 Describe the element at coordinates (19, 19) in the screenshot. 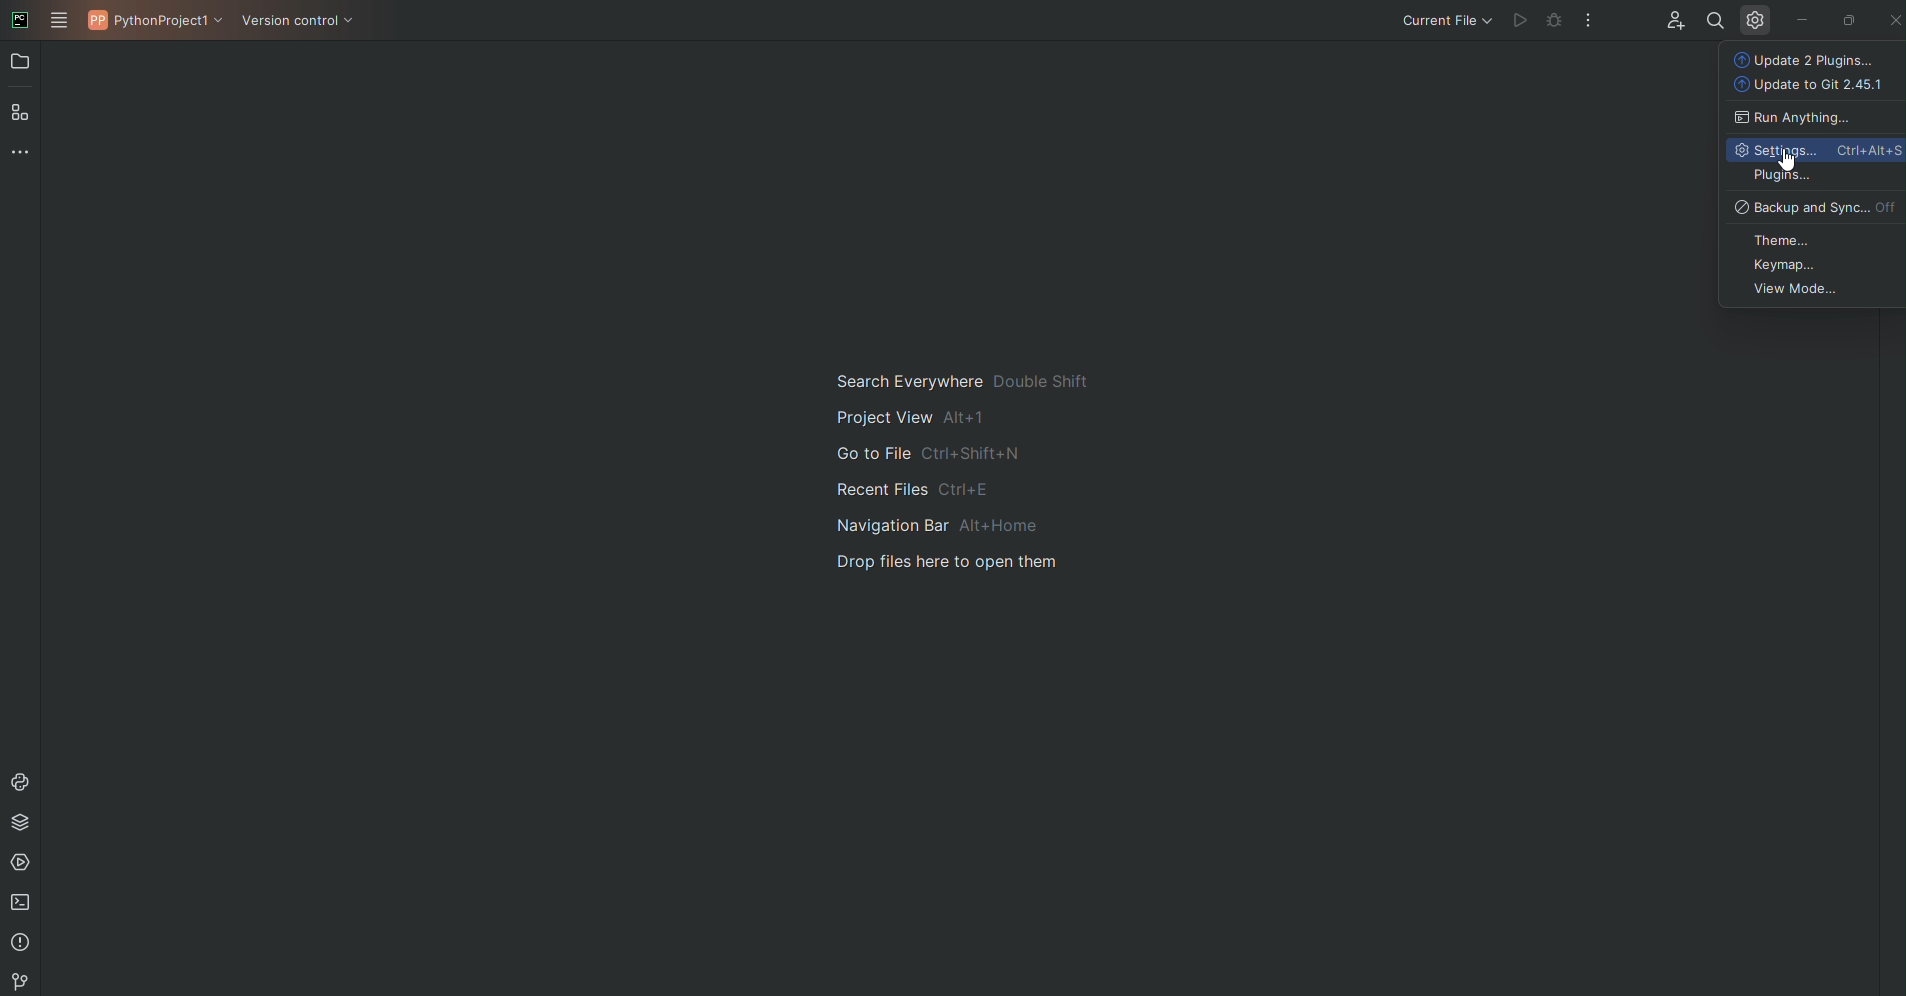

I see `PyCharm` at that location.